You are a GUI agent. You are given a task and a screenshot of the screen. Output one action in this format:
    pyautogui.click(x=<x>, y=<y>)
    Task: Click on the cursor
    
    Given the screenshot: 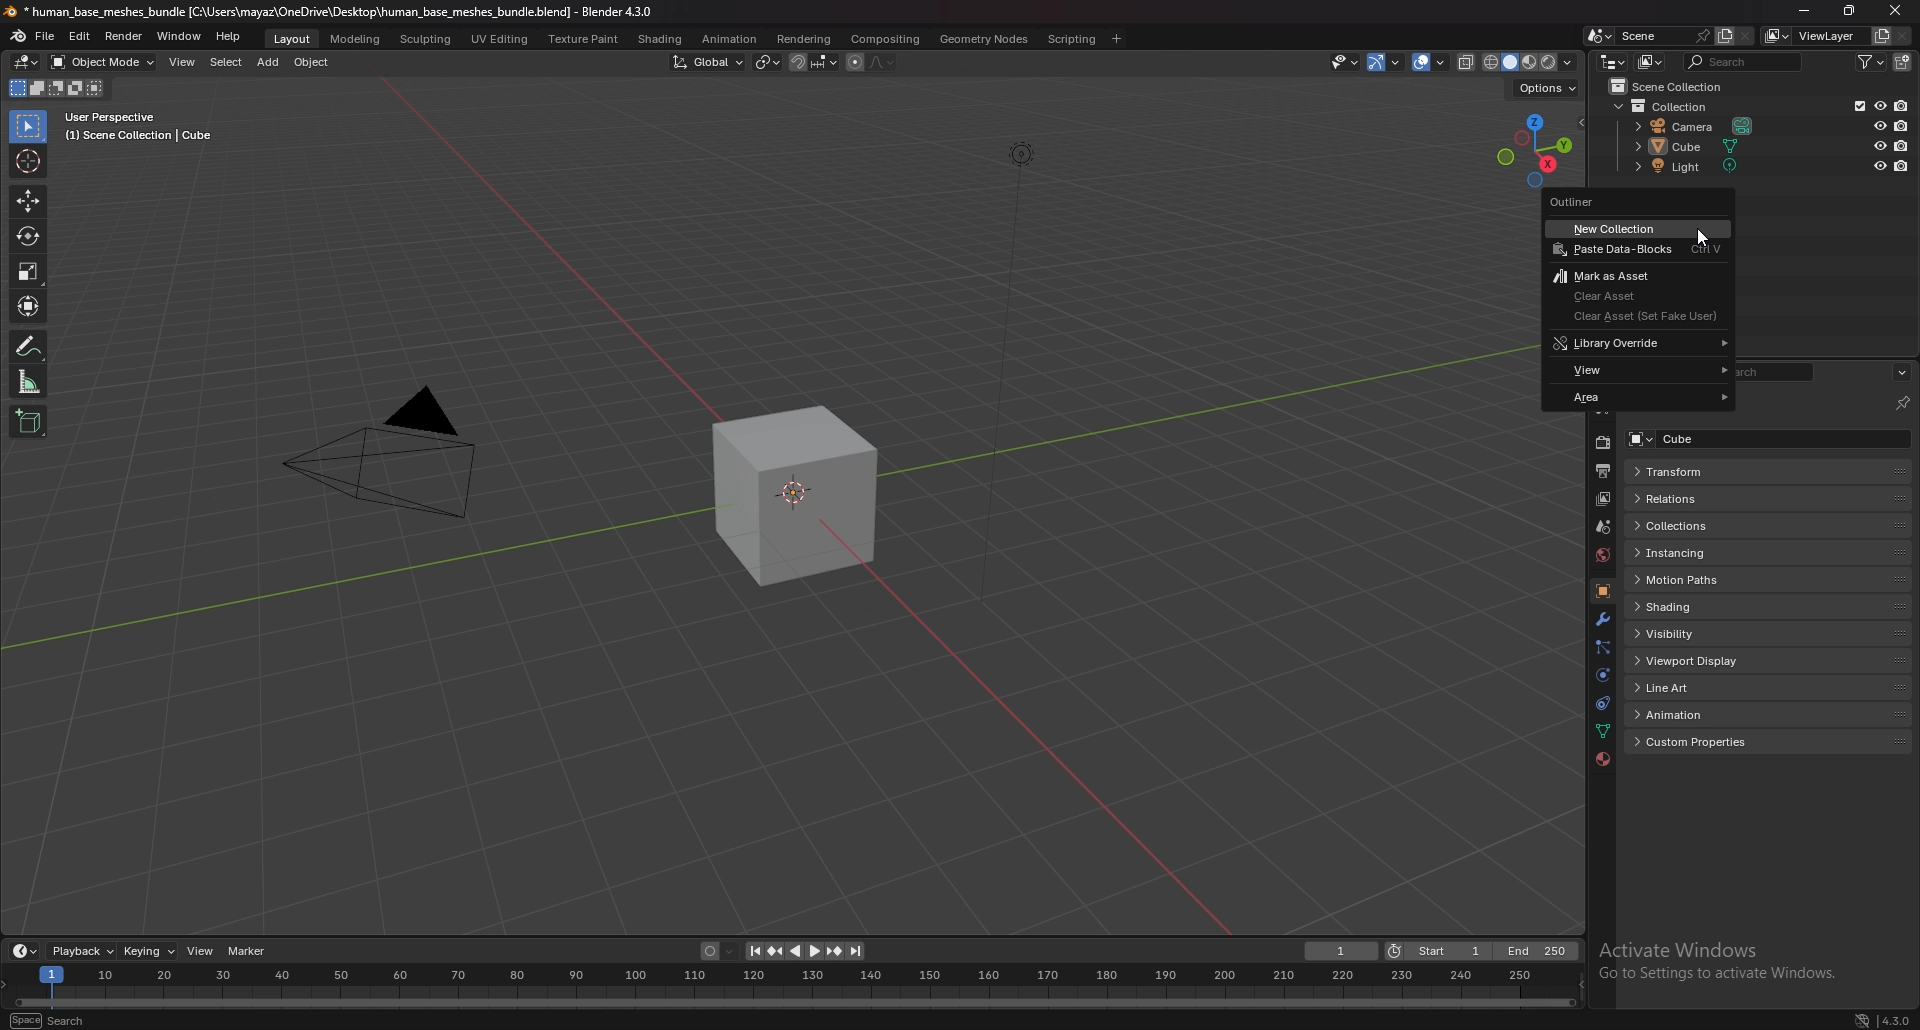 What is the action you would take?
    pyautogui.click(x=28, y=161)
    